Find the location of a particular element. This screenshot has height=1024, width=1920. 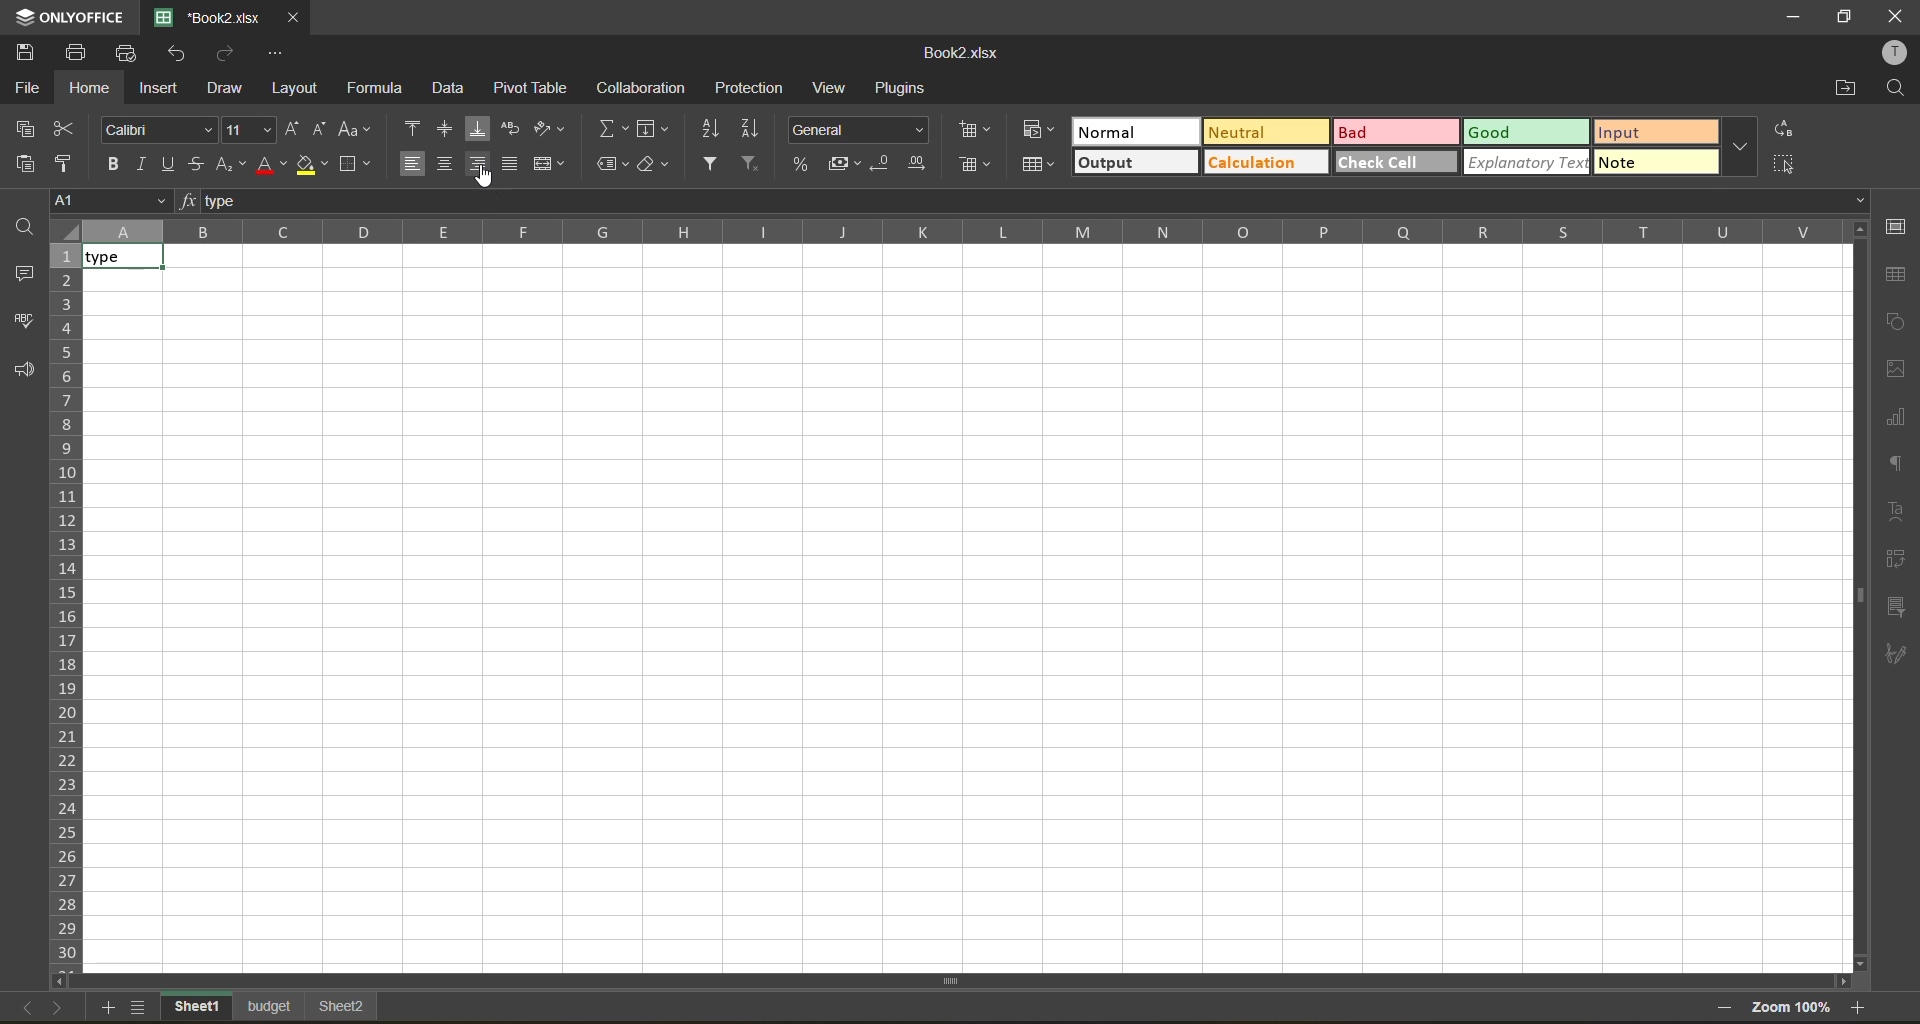

plugins is located at coordinates (906, 89).